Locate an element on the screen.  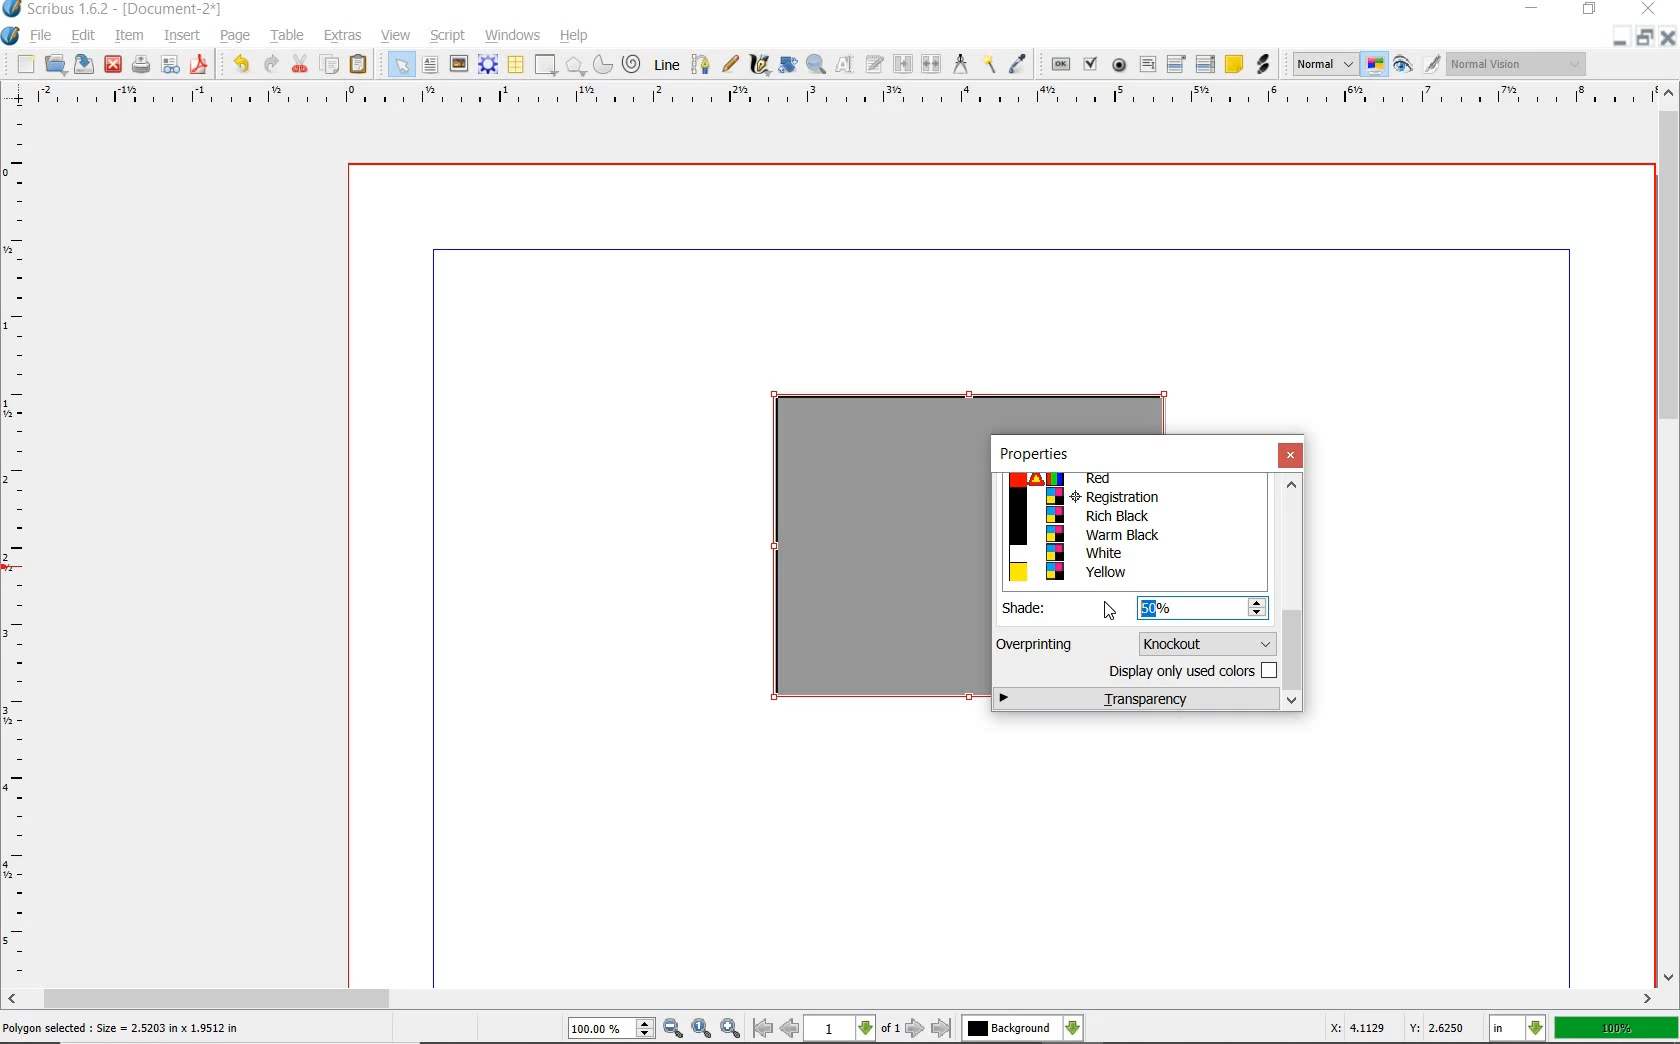
image preview quality is located at coordinates (1324, 65).